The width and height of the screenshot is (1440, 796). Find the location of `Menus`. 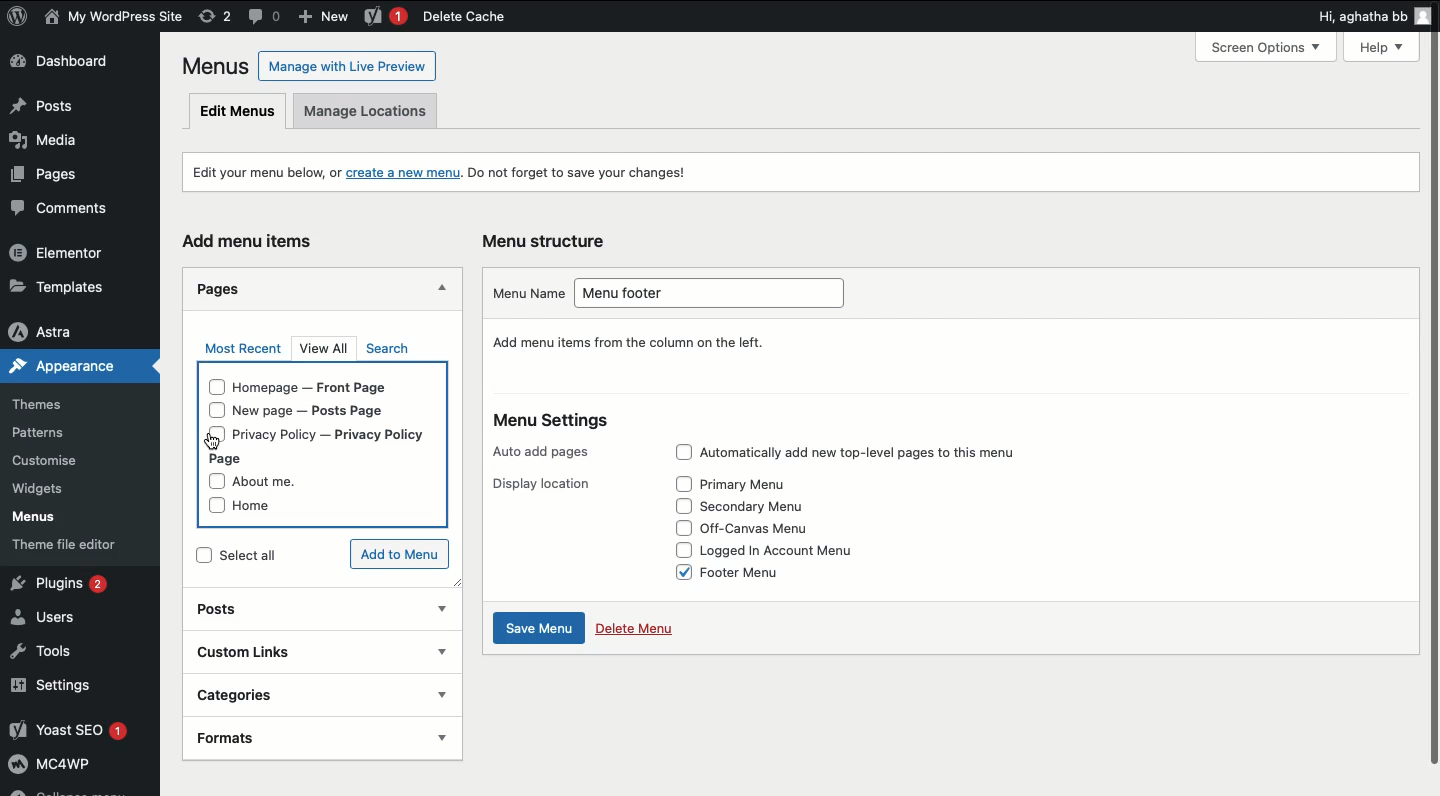

Menus is located at coordinates (212, 66).